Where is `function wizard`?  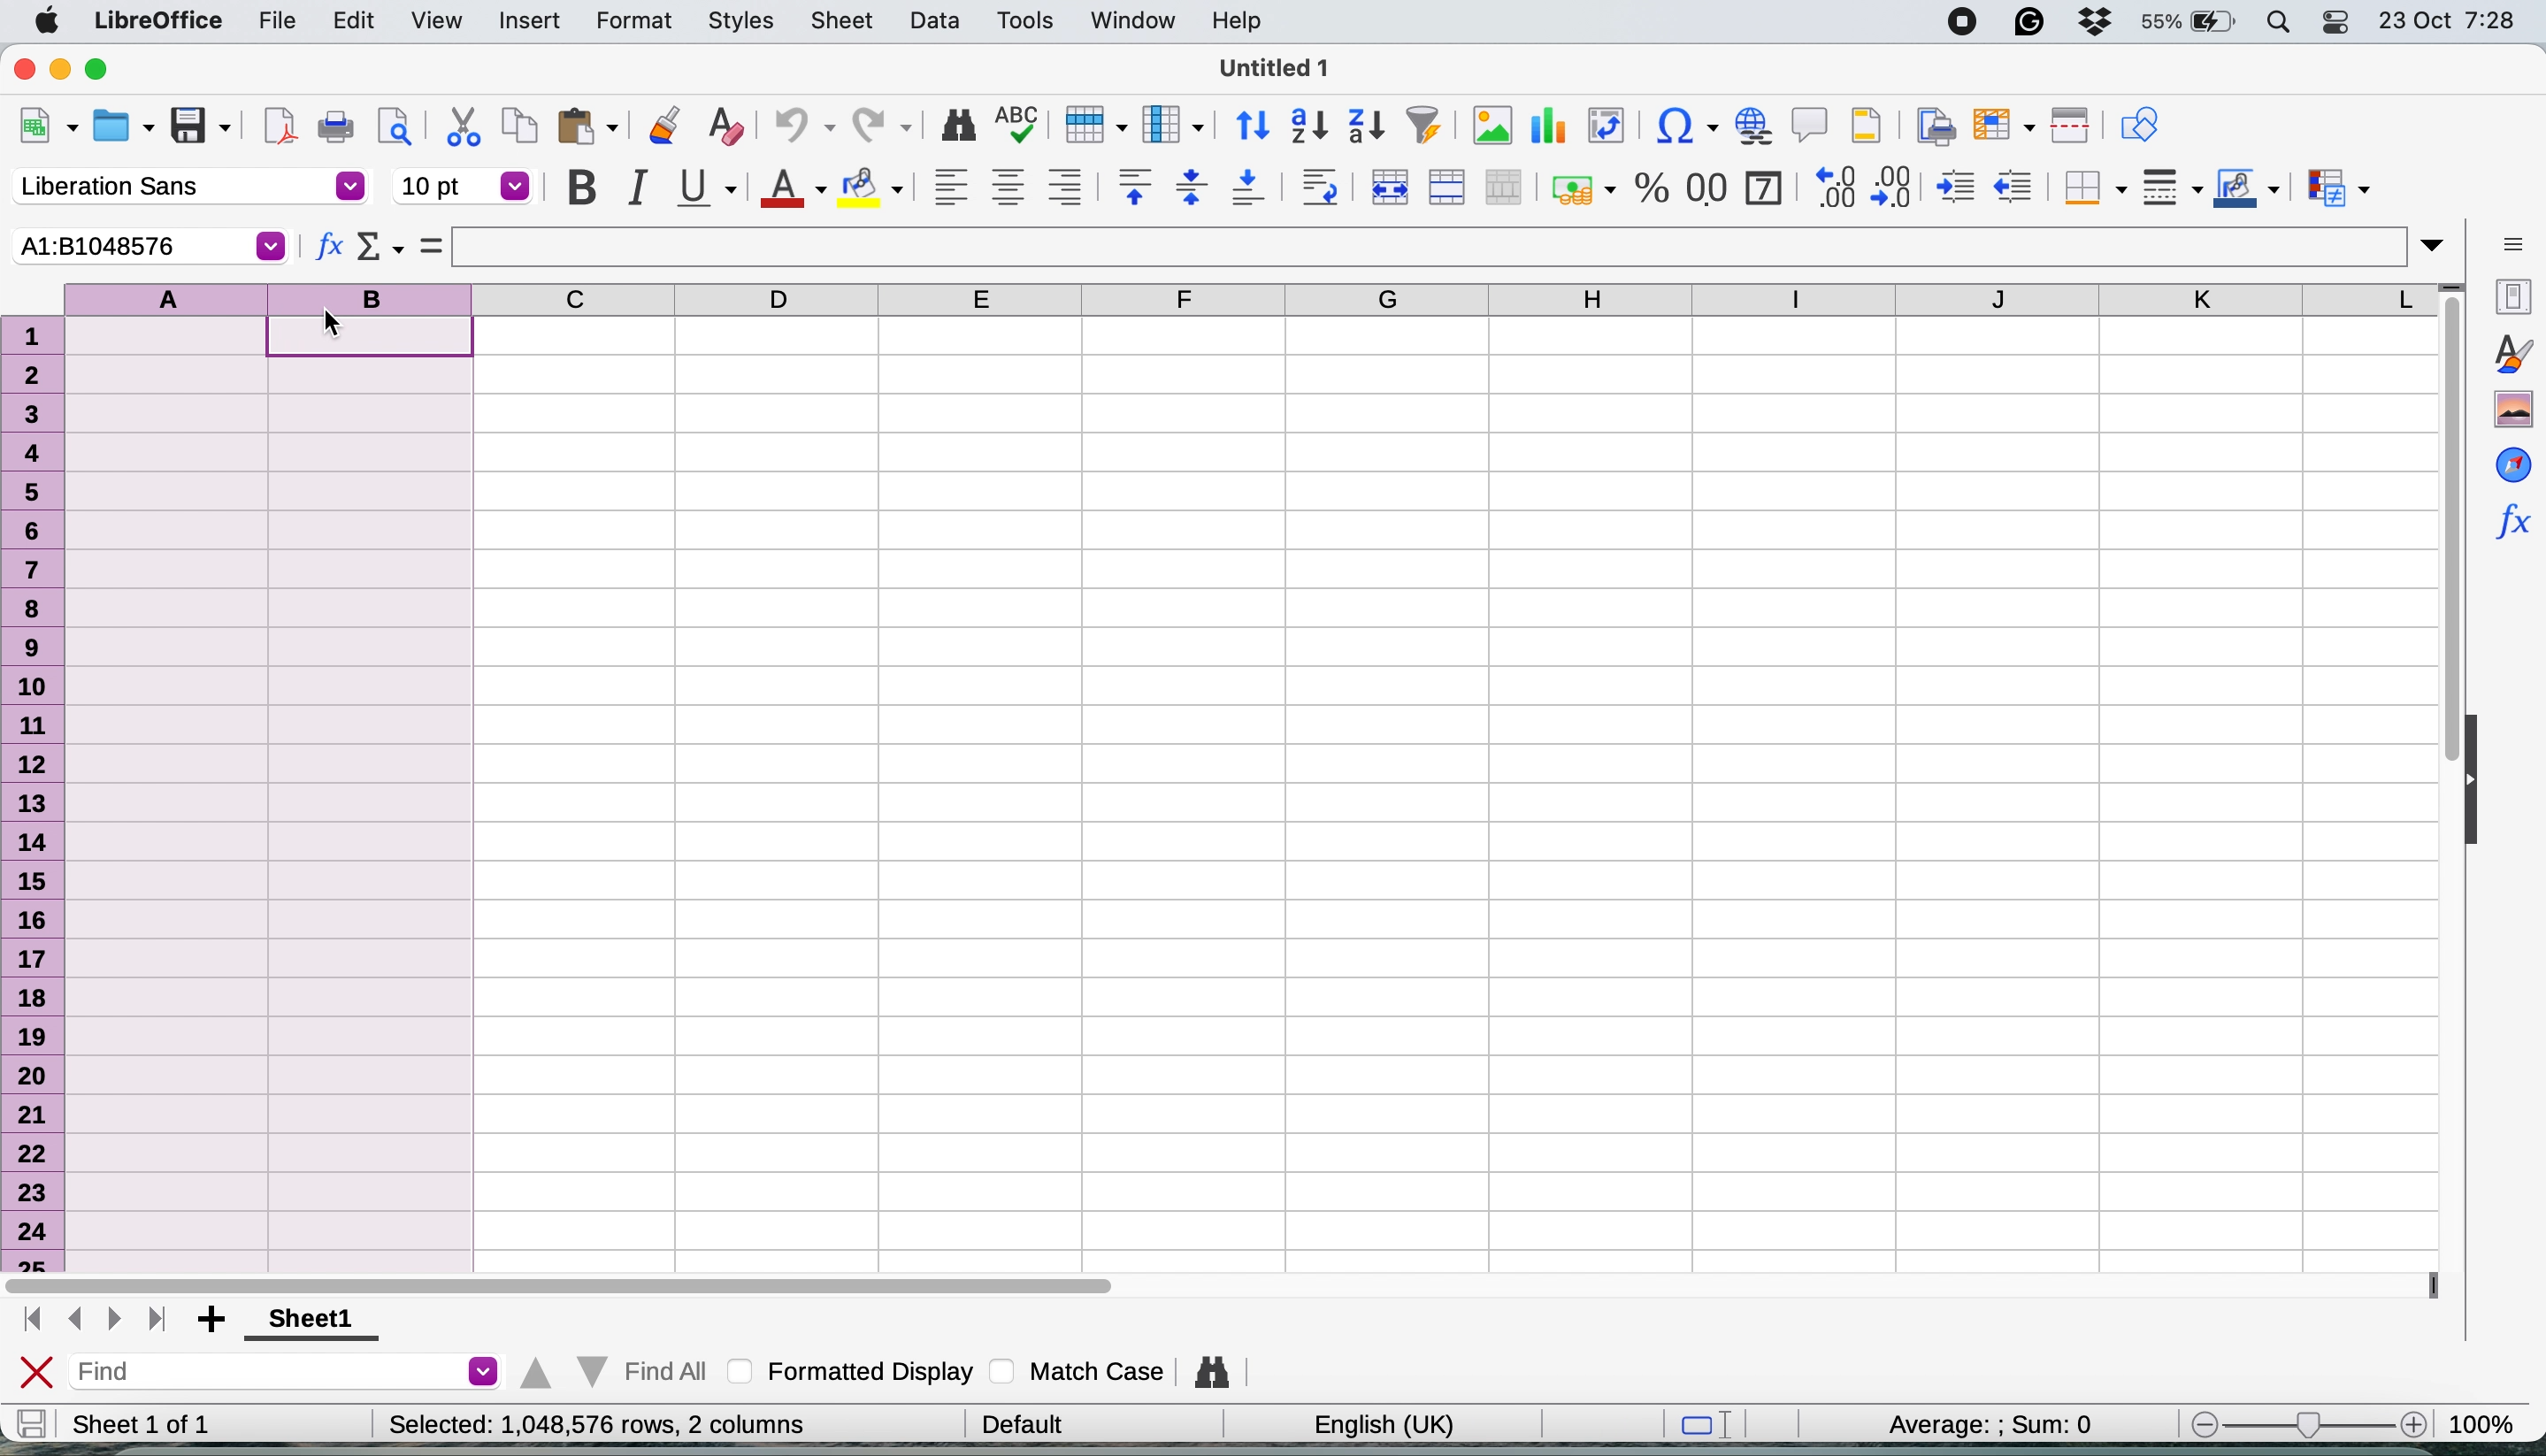 function wizard is located at coordinates (326, 245).